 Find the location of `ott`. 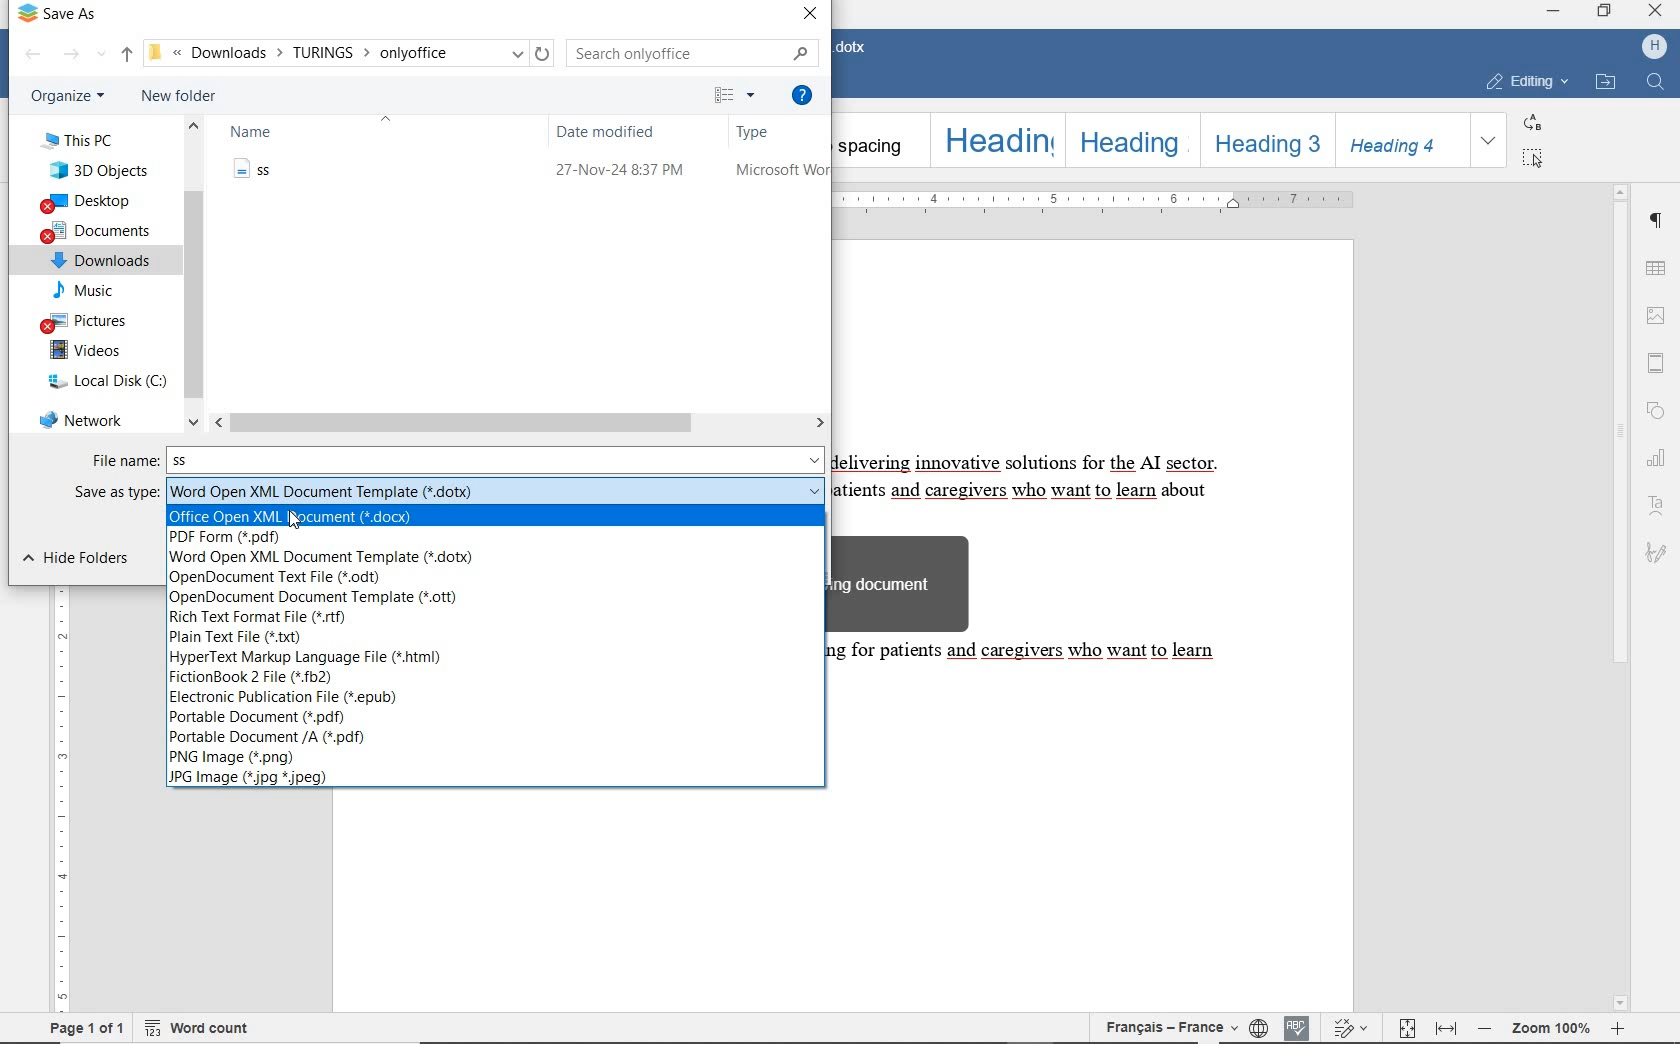

ott is located at coordinates (311, 597).